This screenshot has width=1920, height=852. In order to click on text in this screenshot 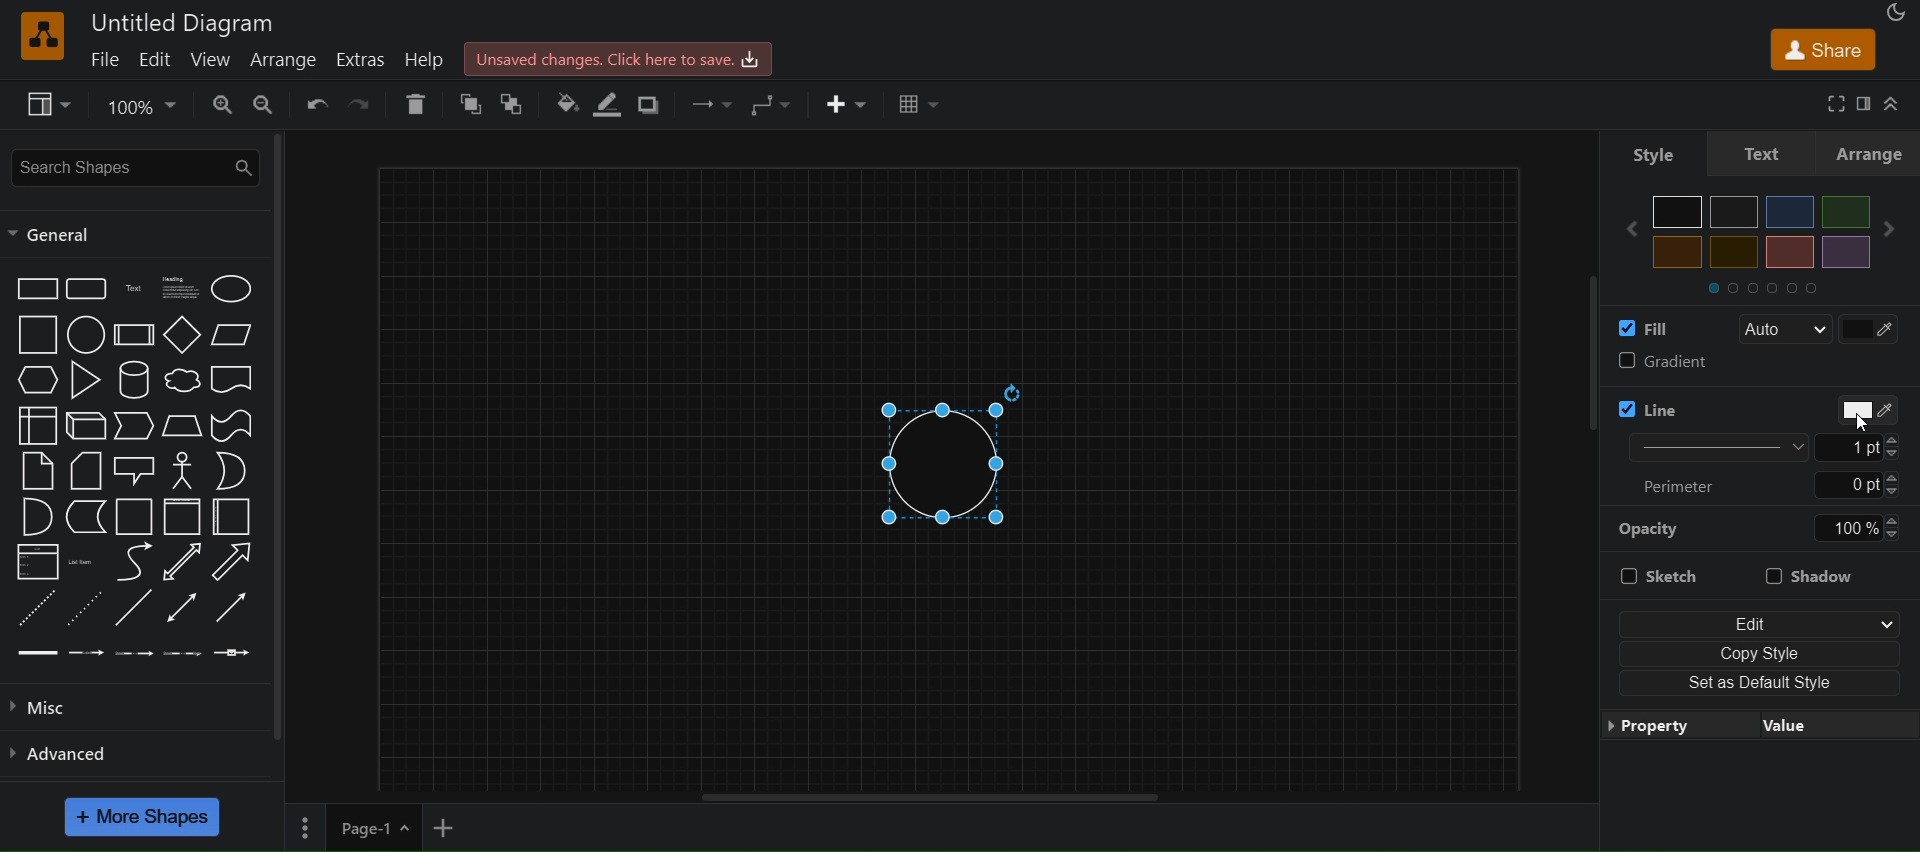, I will do `click(1764, 152)`.